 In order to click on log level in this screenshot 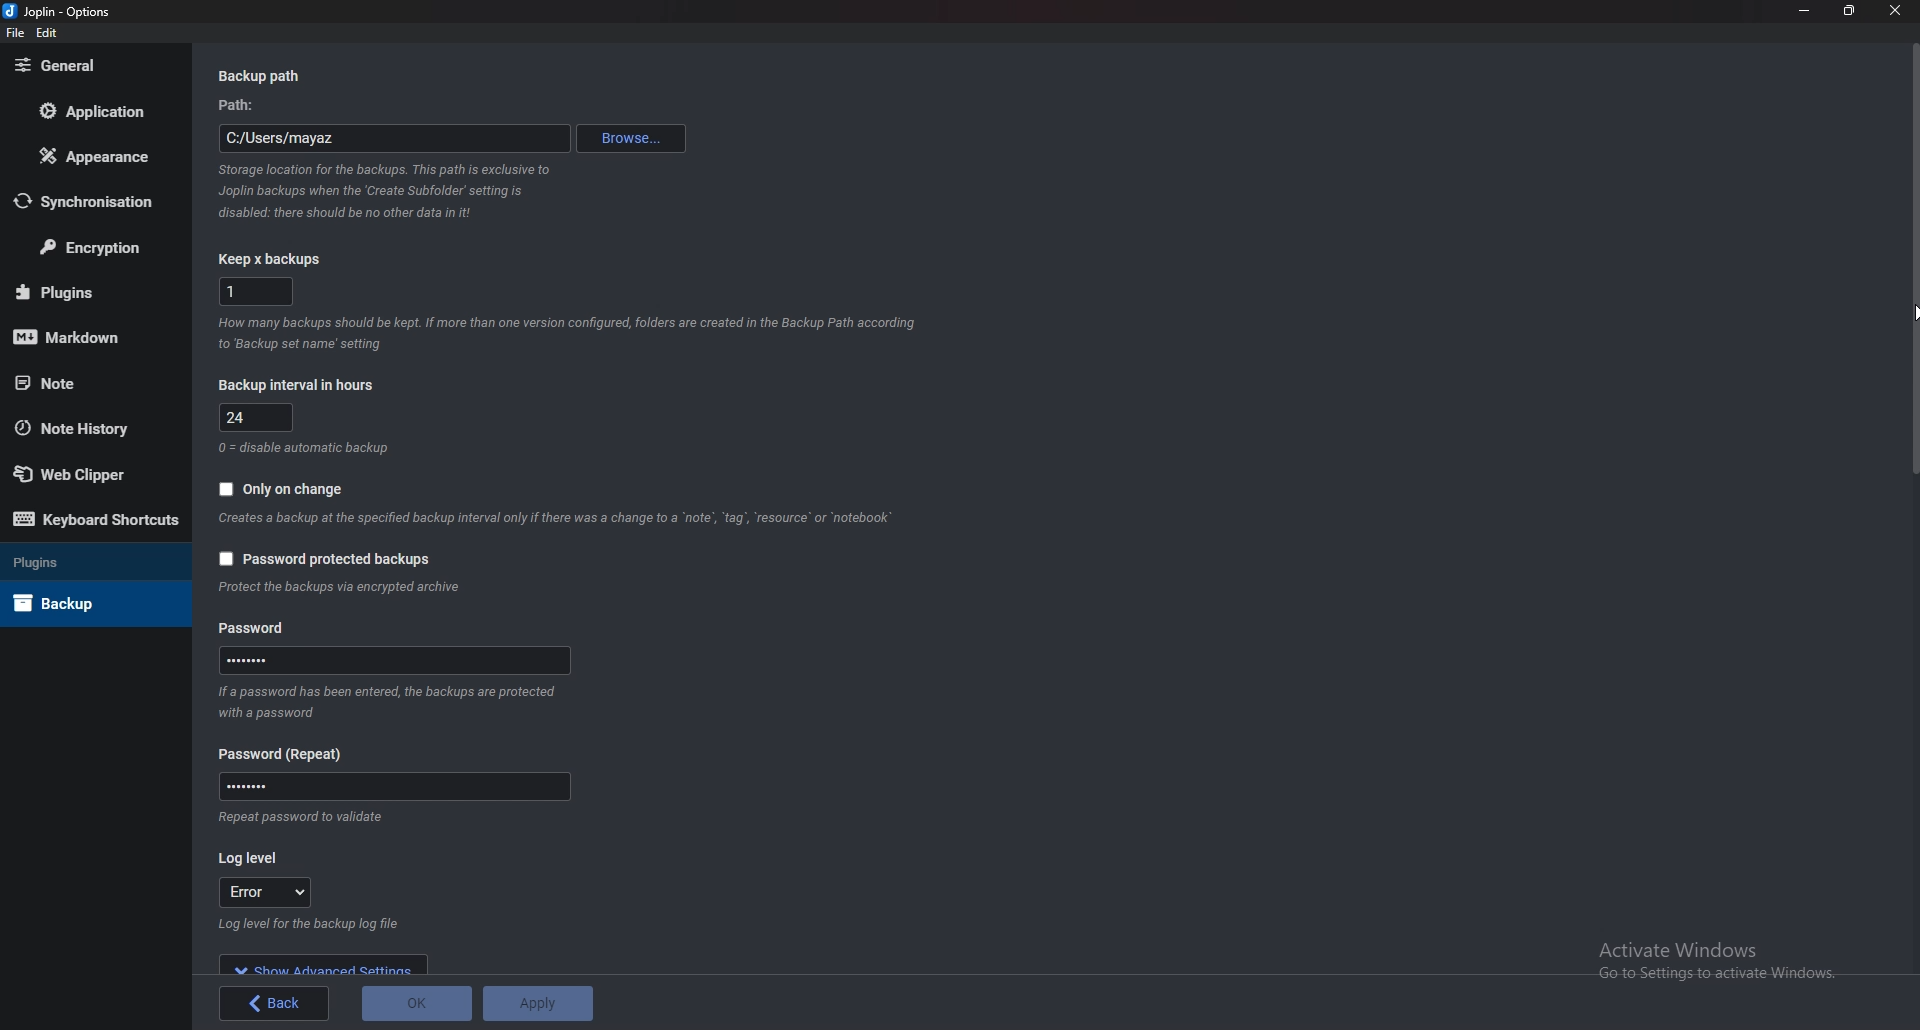, I will do `click(266, 891)`.